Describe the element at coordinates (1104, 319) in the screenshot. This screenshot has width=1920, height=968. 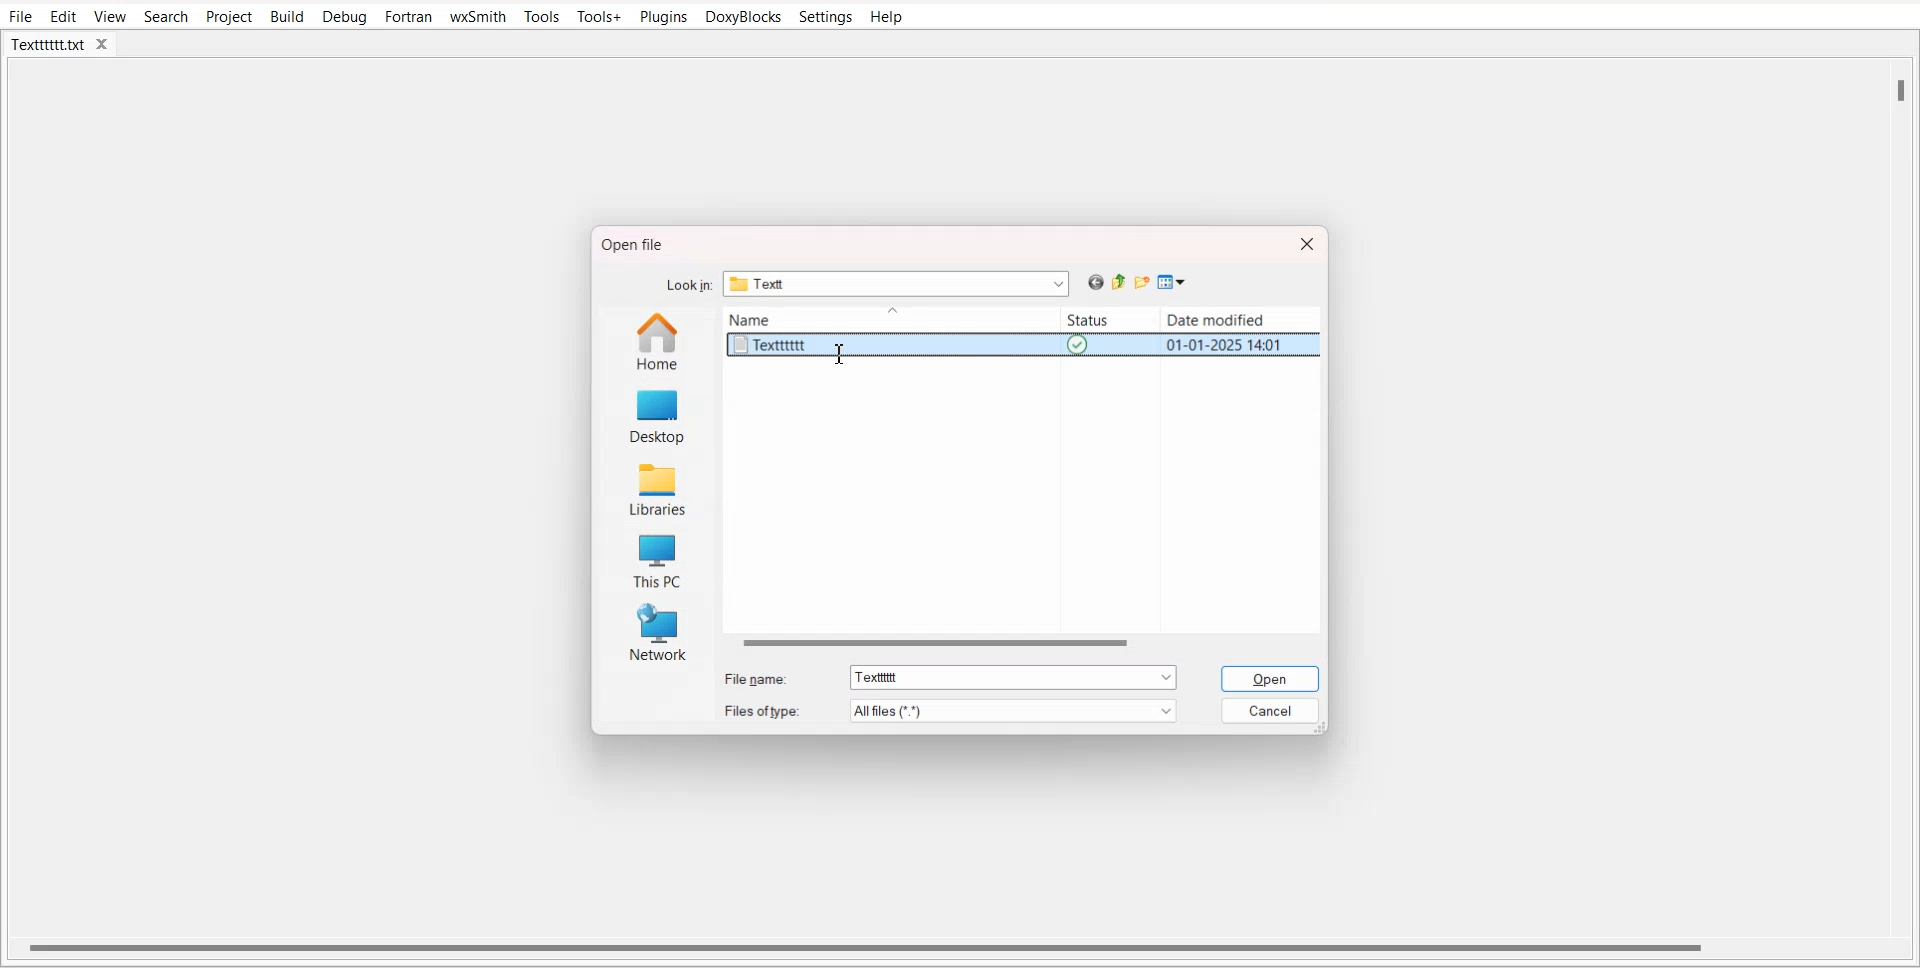
I see `Status` at that location.